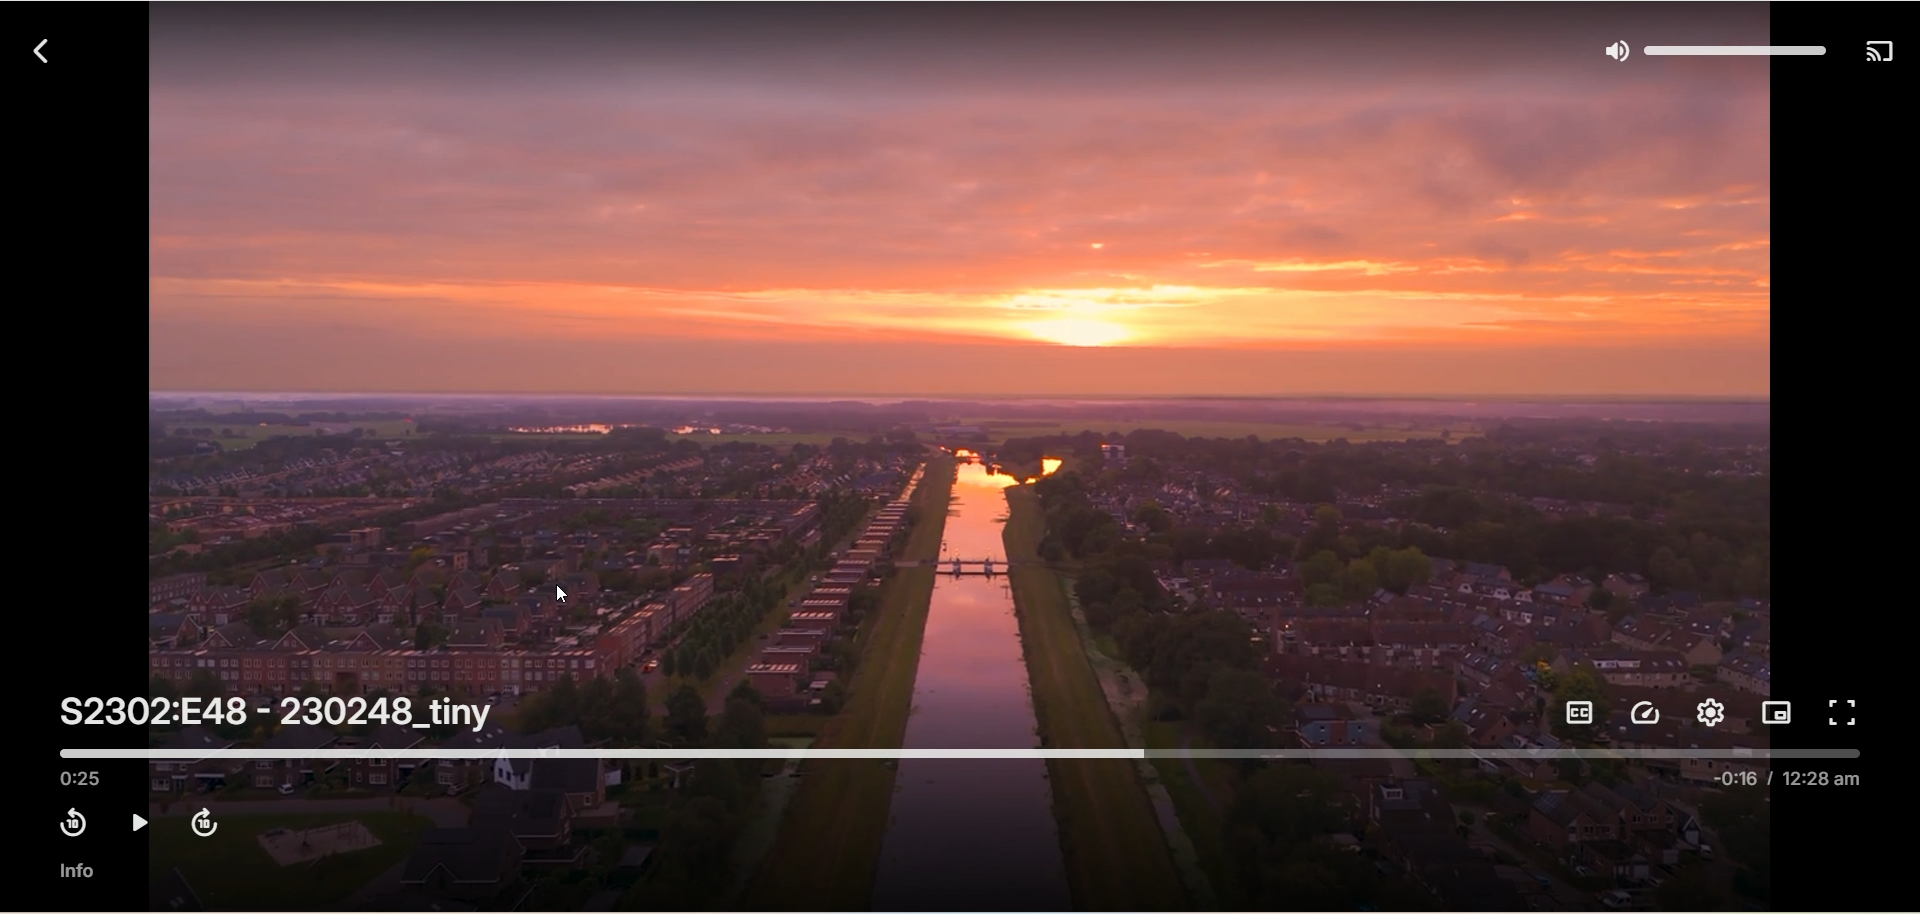  What do you see at coordinates (1709, 714) in the screenshot?
I see `settings` at bounding box center [1709, 714].